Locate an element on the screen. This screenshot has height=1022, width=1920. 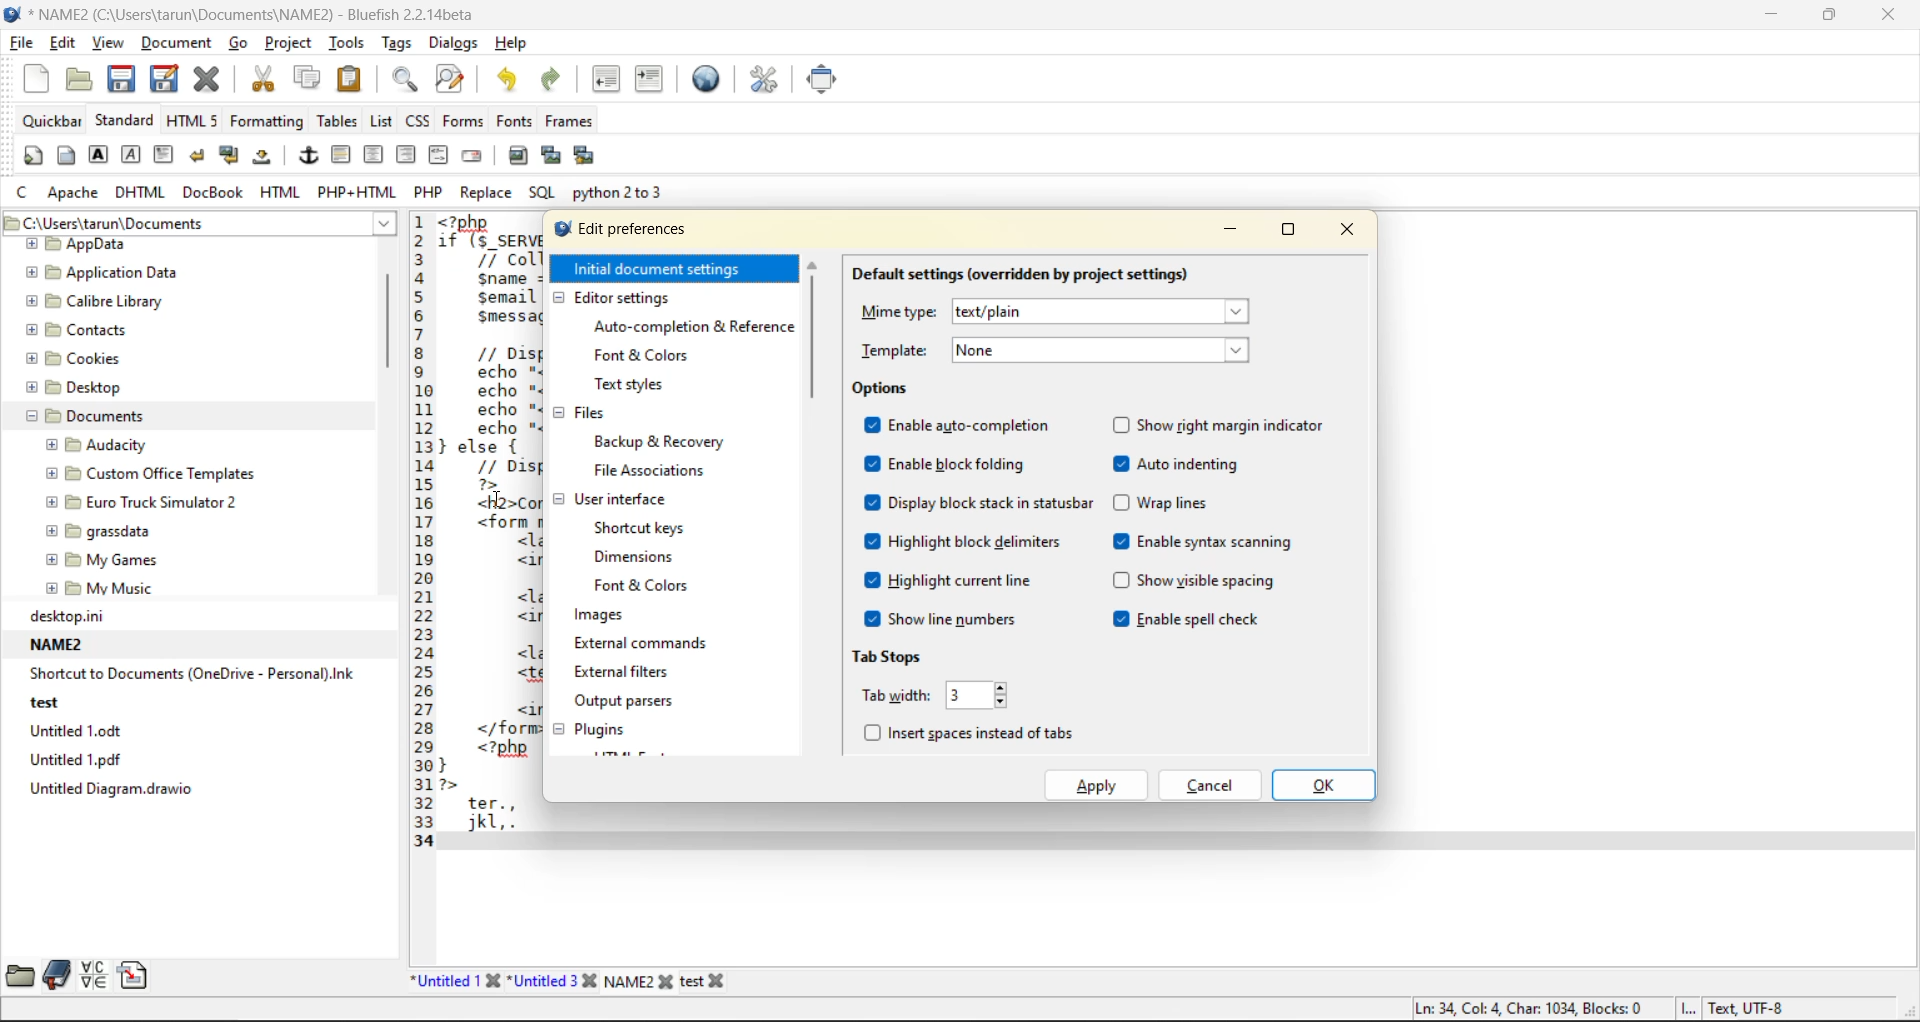
tables is located at coordinates (337, 122).